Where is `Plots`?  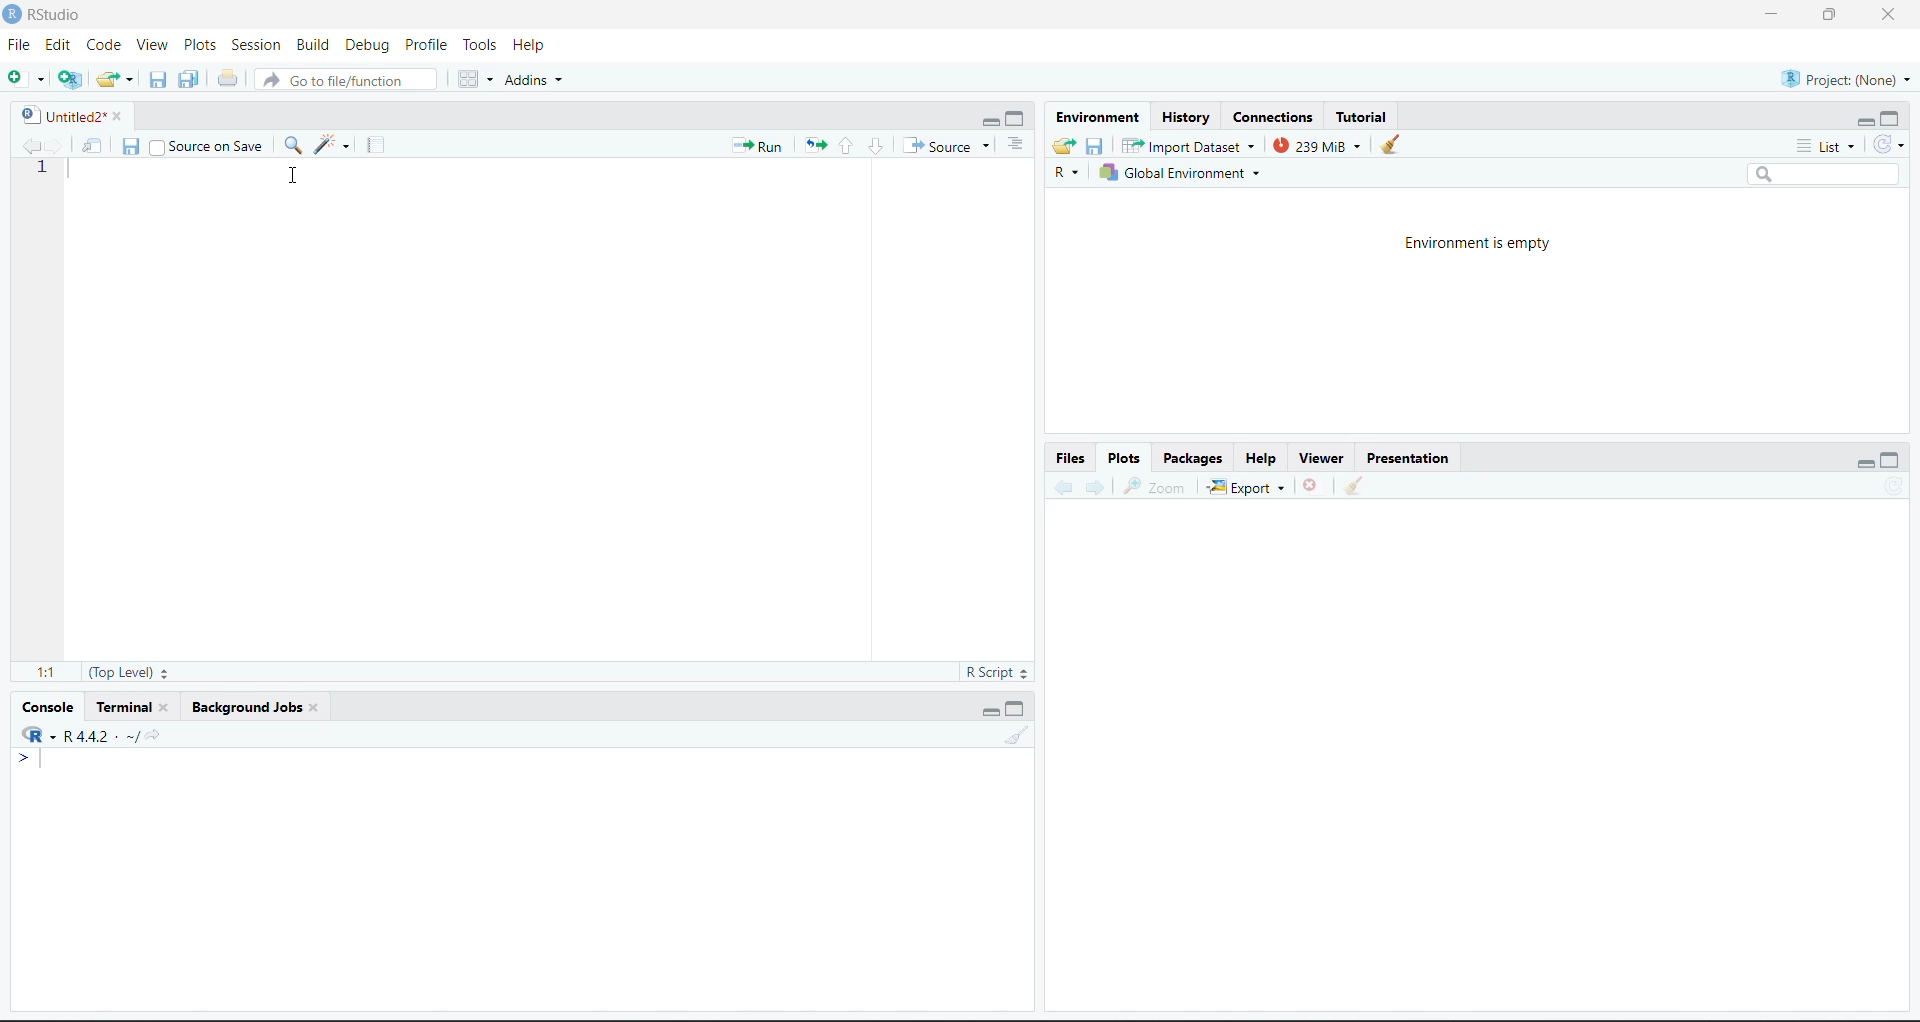 Plots is located at coordinates (201, 43).